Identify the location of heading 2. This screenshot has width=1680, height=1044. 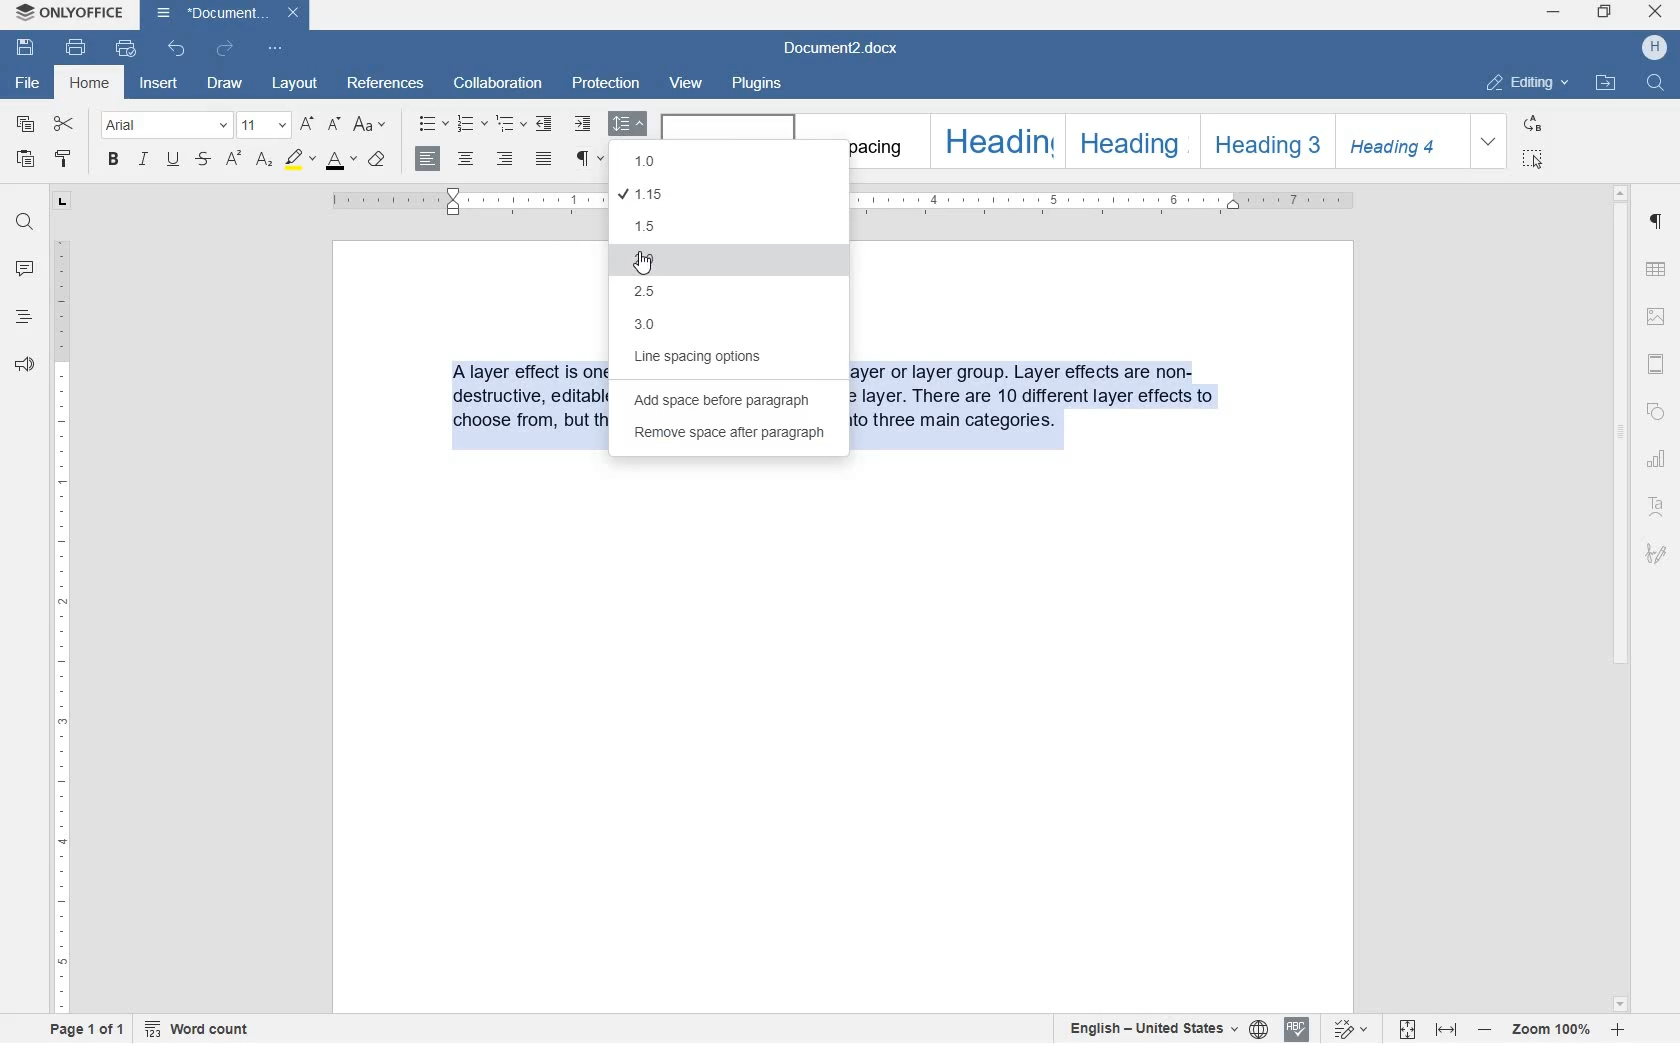
(1130, 141).